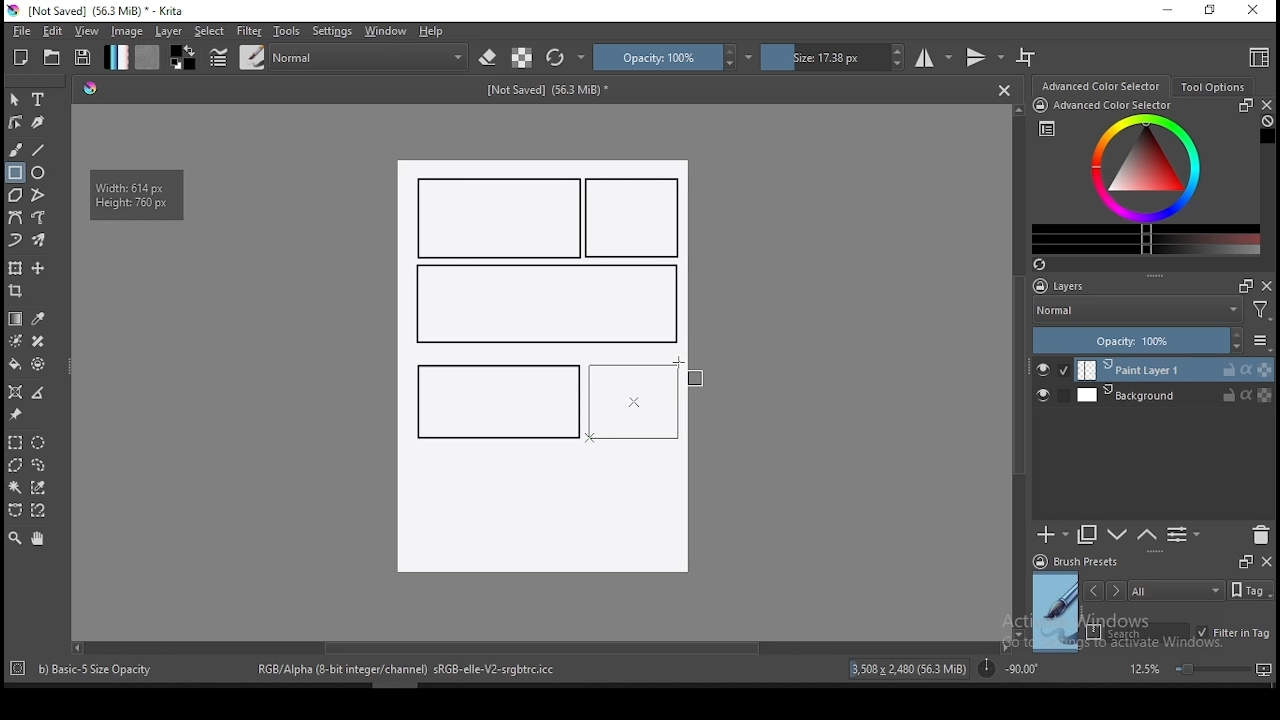 The width and height of the screenshot is (1280, 720). Describe the element at coordinates (14, 415) in the screenshot. I see `reference images tool` at that location.